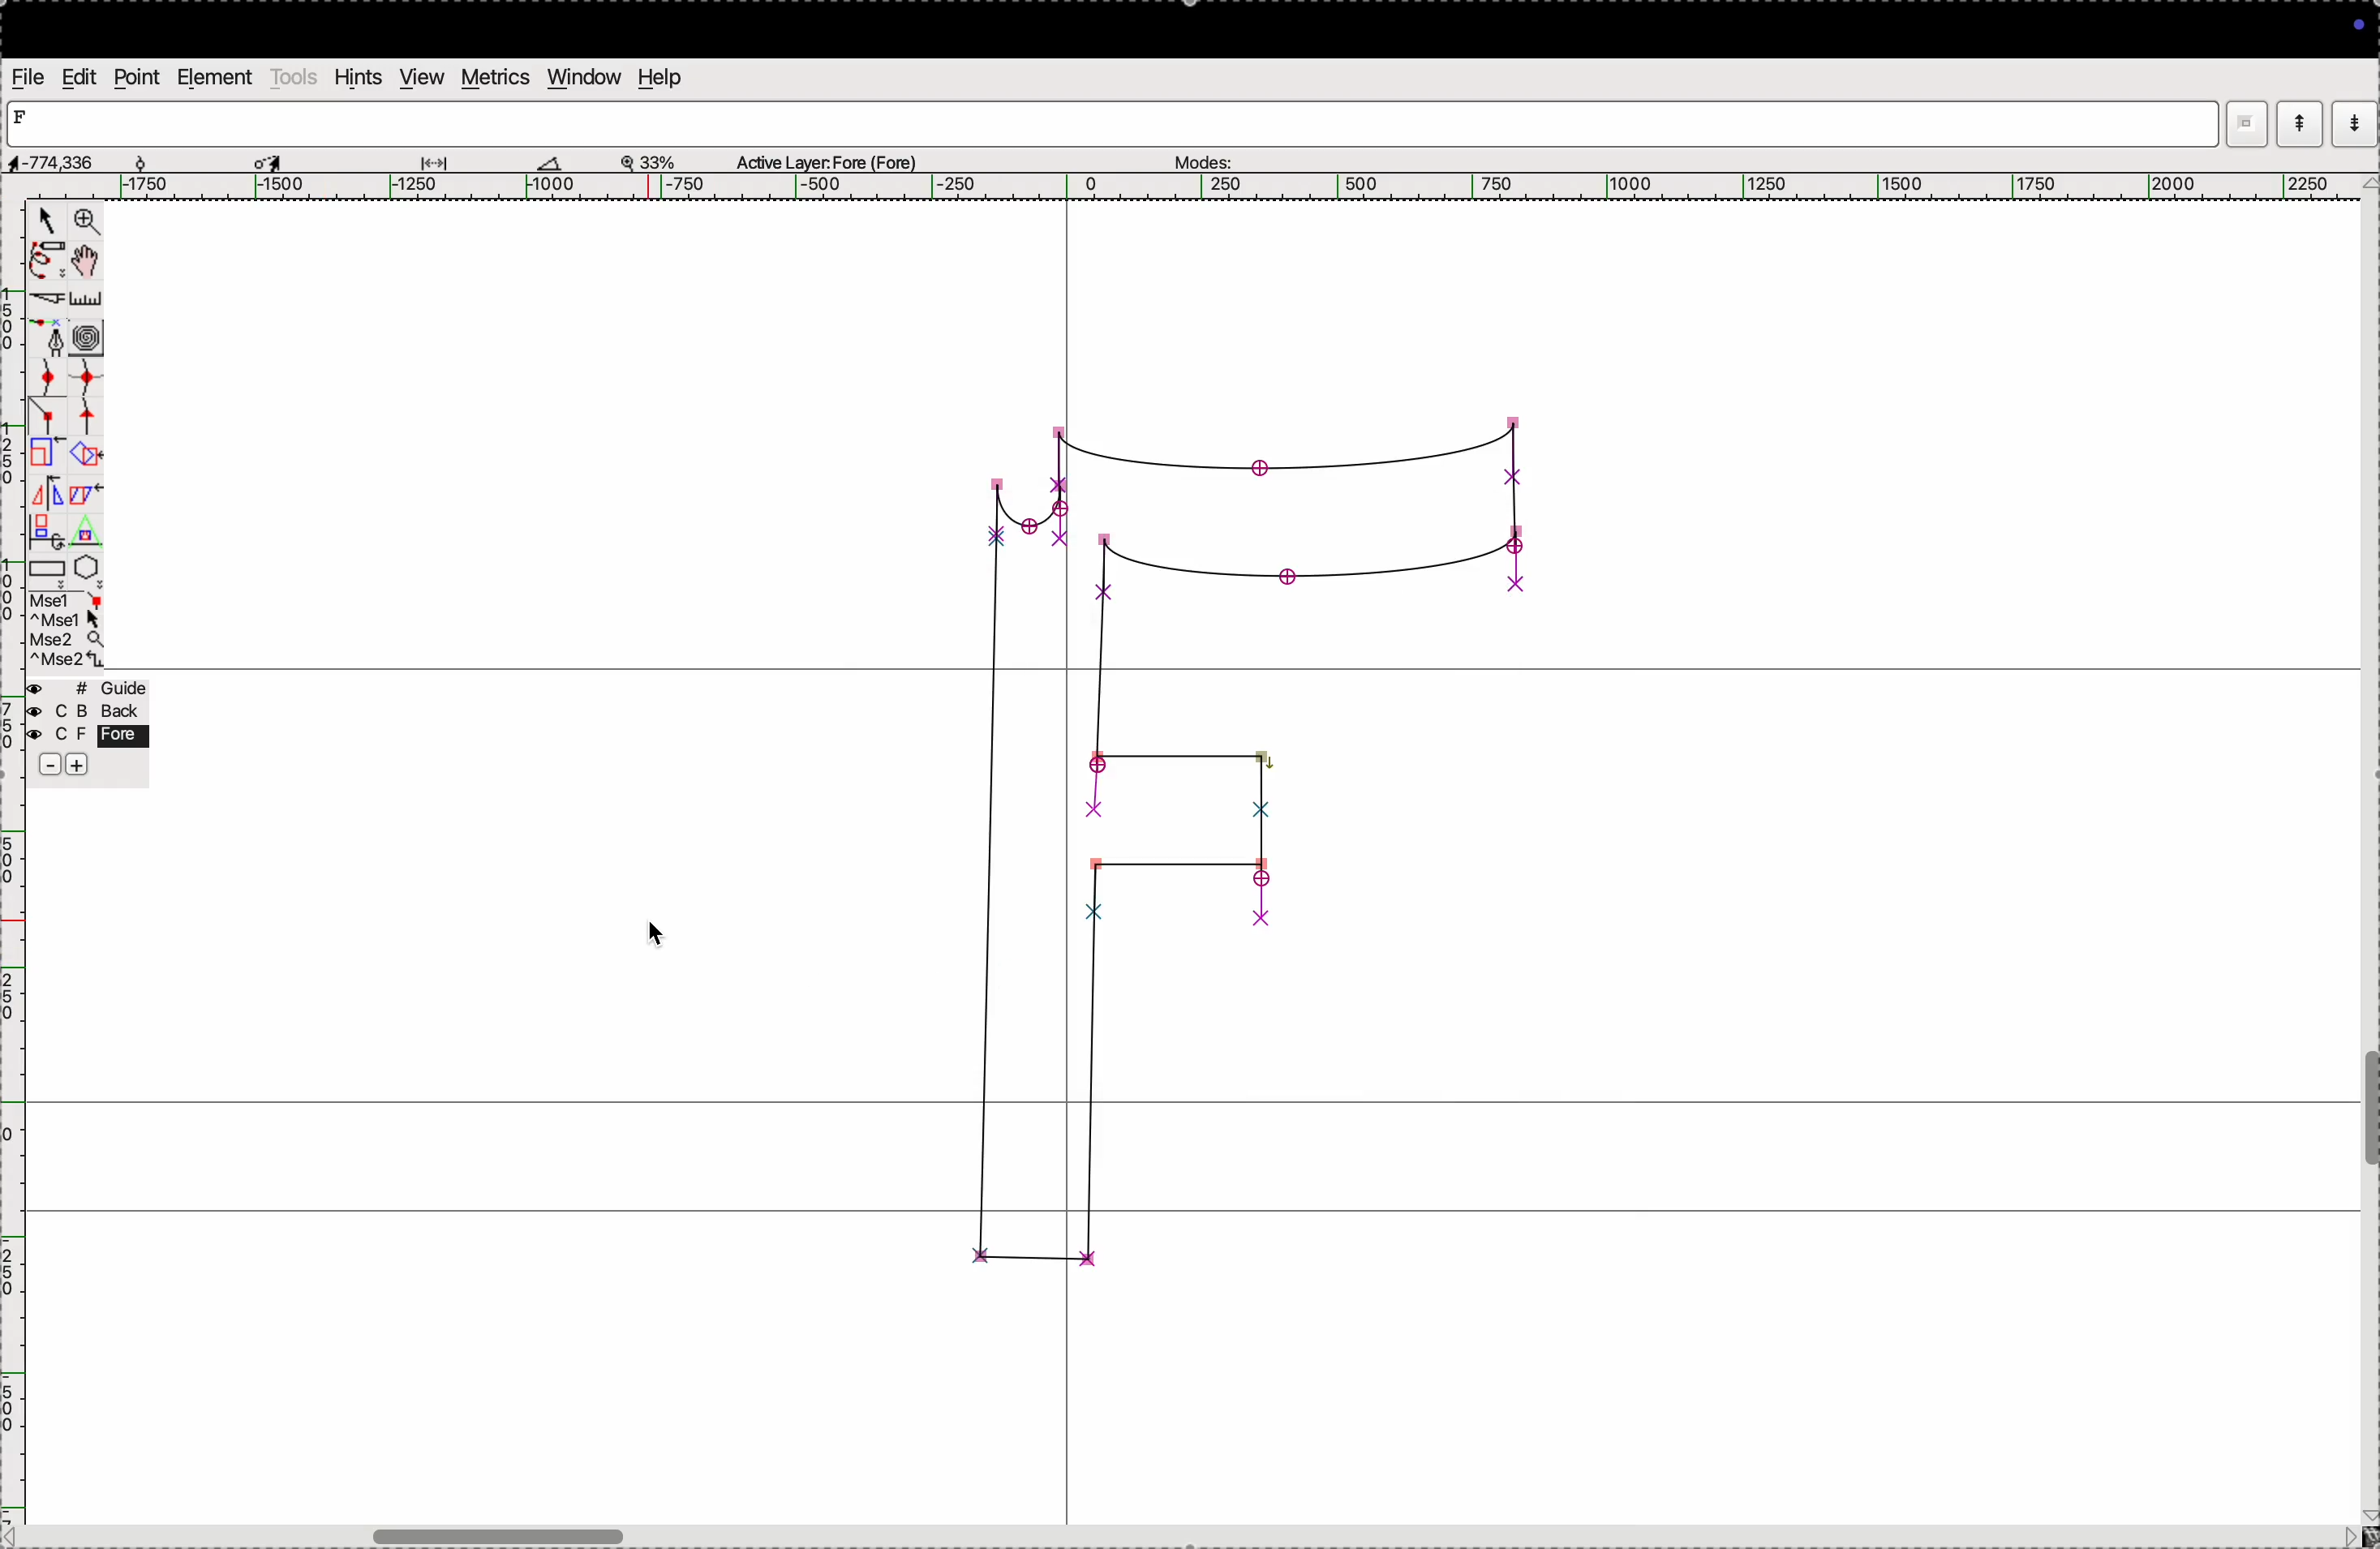 The width and height of the screenshot is (2380, 1549). What do you see at coordinates (213, 77) in the screenshot?
I see `element` at bounding box center [213, 77].